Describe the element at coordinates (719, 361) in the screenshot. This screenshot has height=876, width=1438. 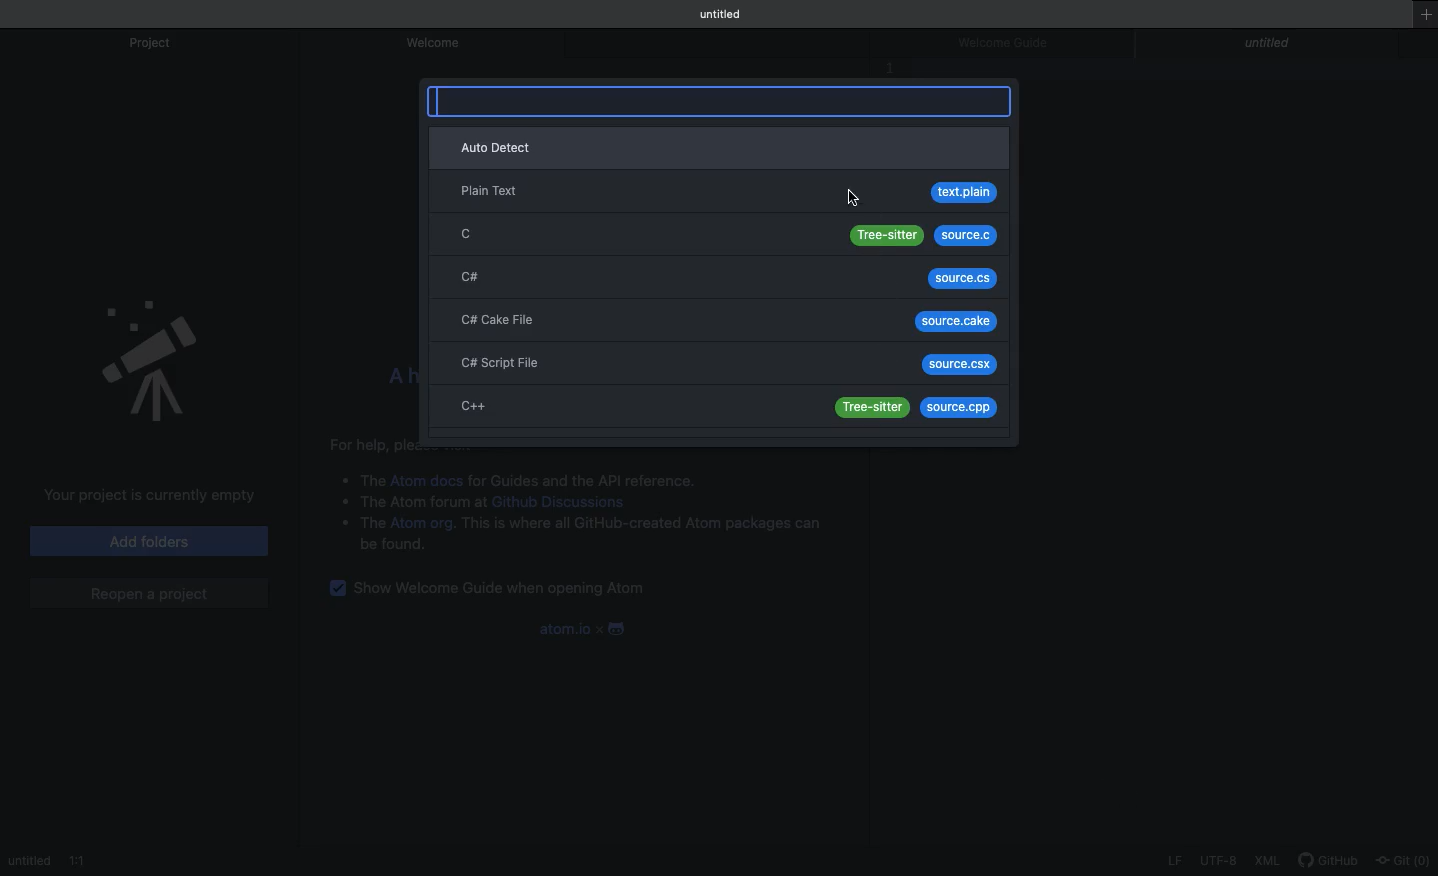
I see `C# Script File` at that location.